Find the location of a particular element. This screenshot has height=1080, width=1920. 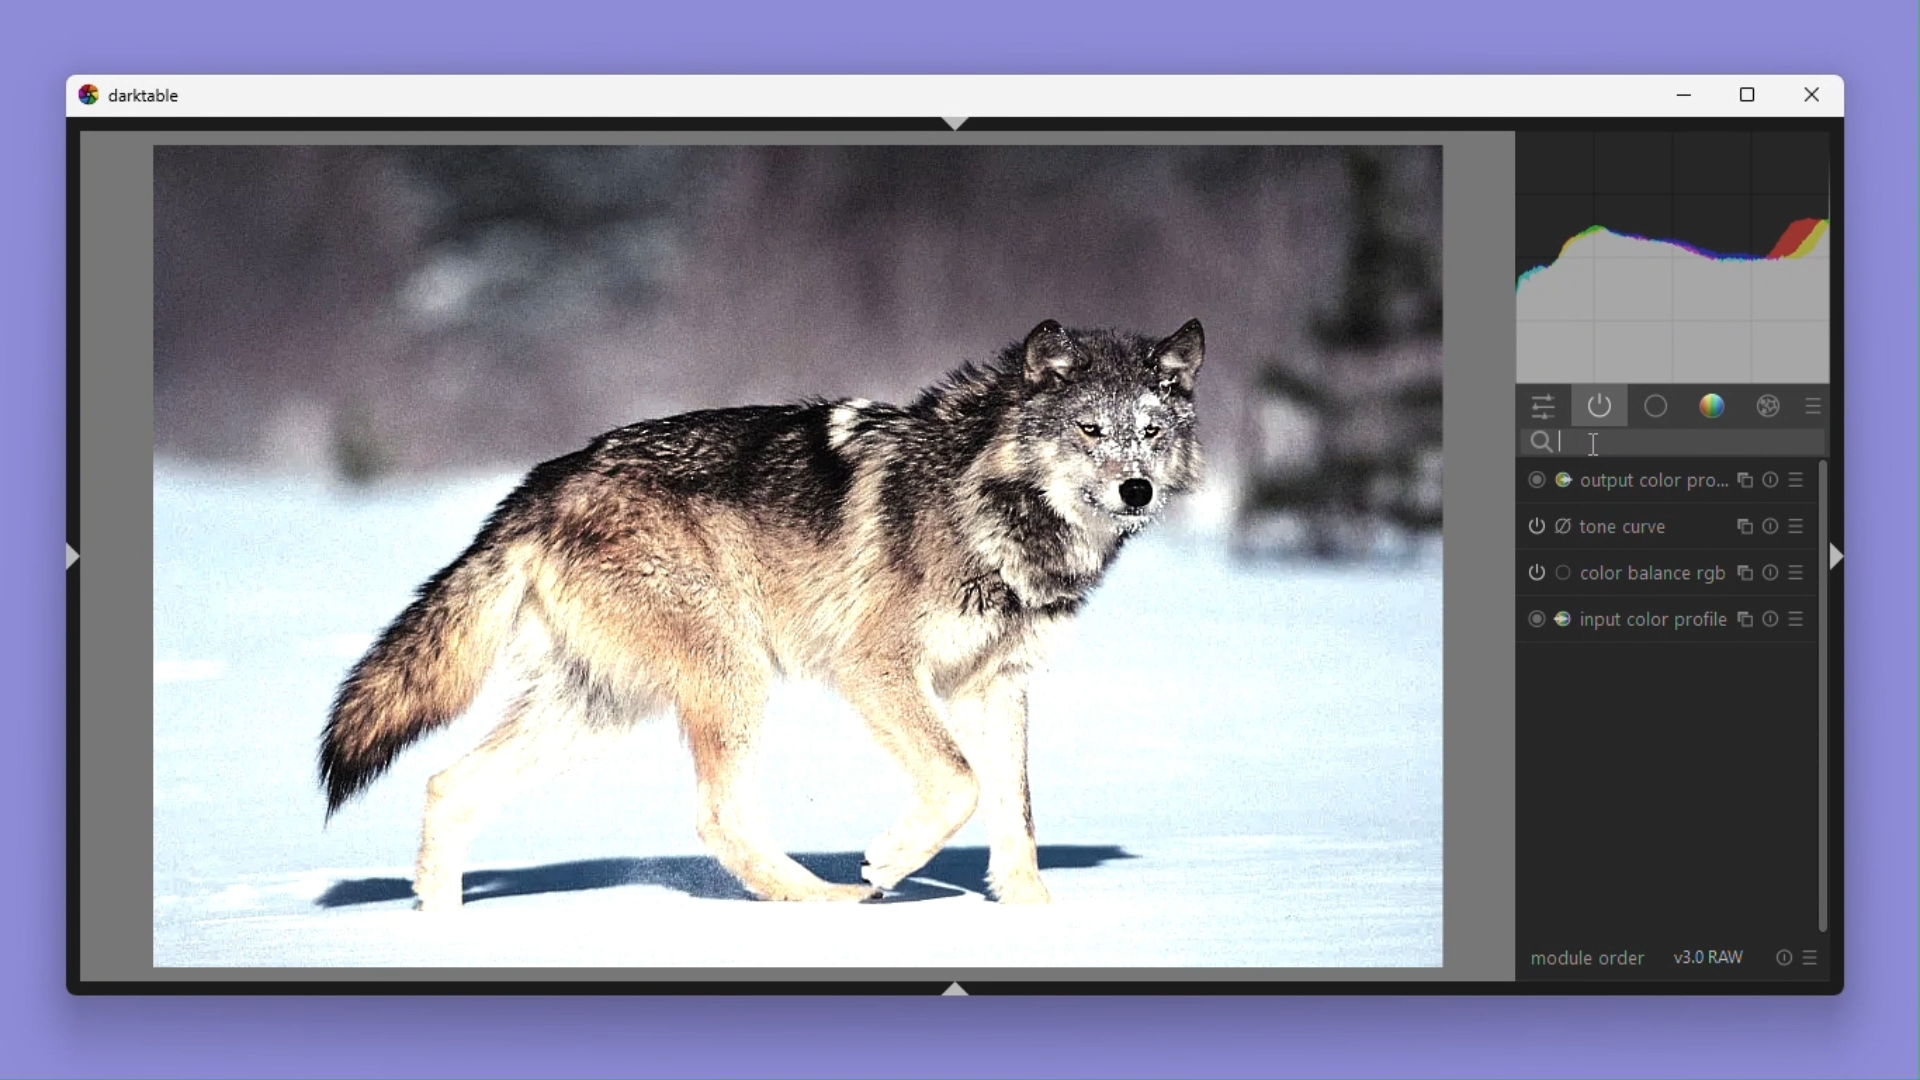

Preset is located at coordinates (1800, 618).